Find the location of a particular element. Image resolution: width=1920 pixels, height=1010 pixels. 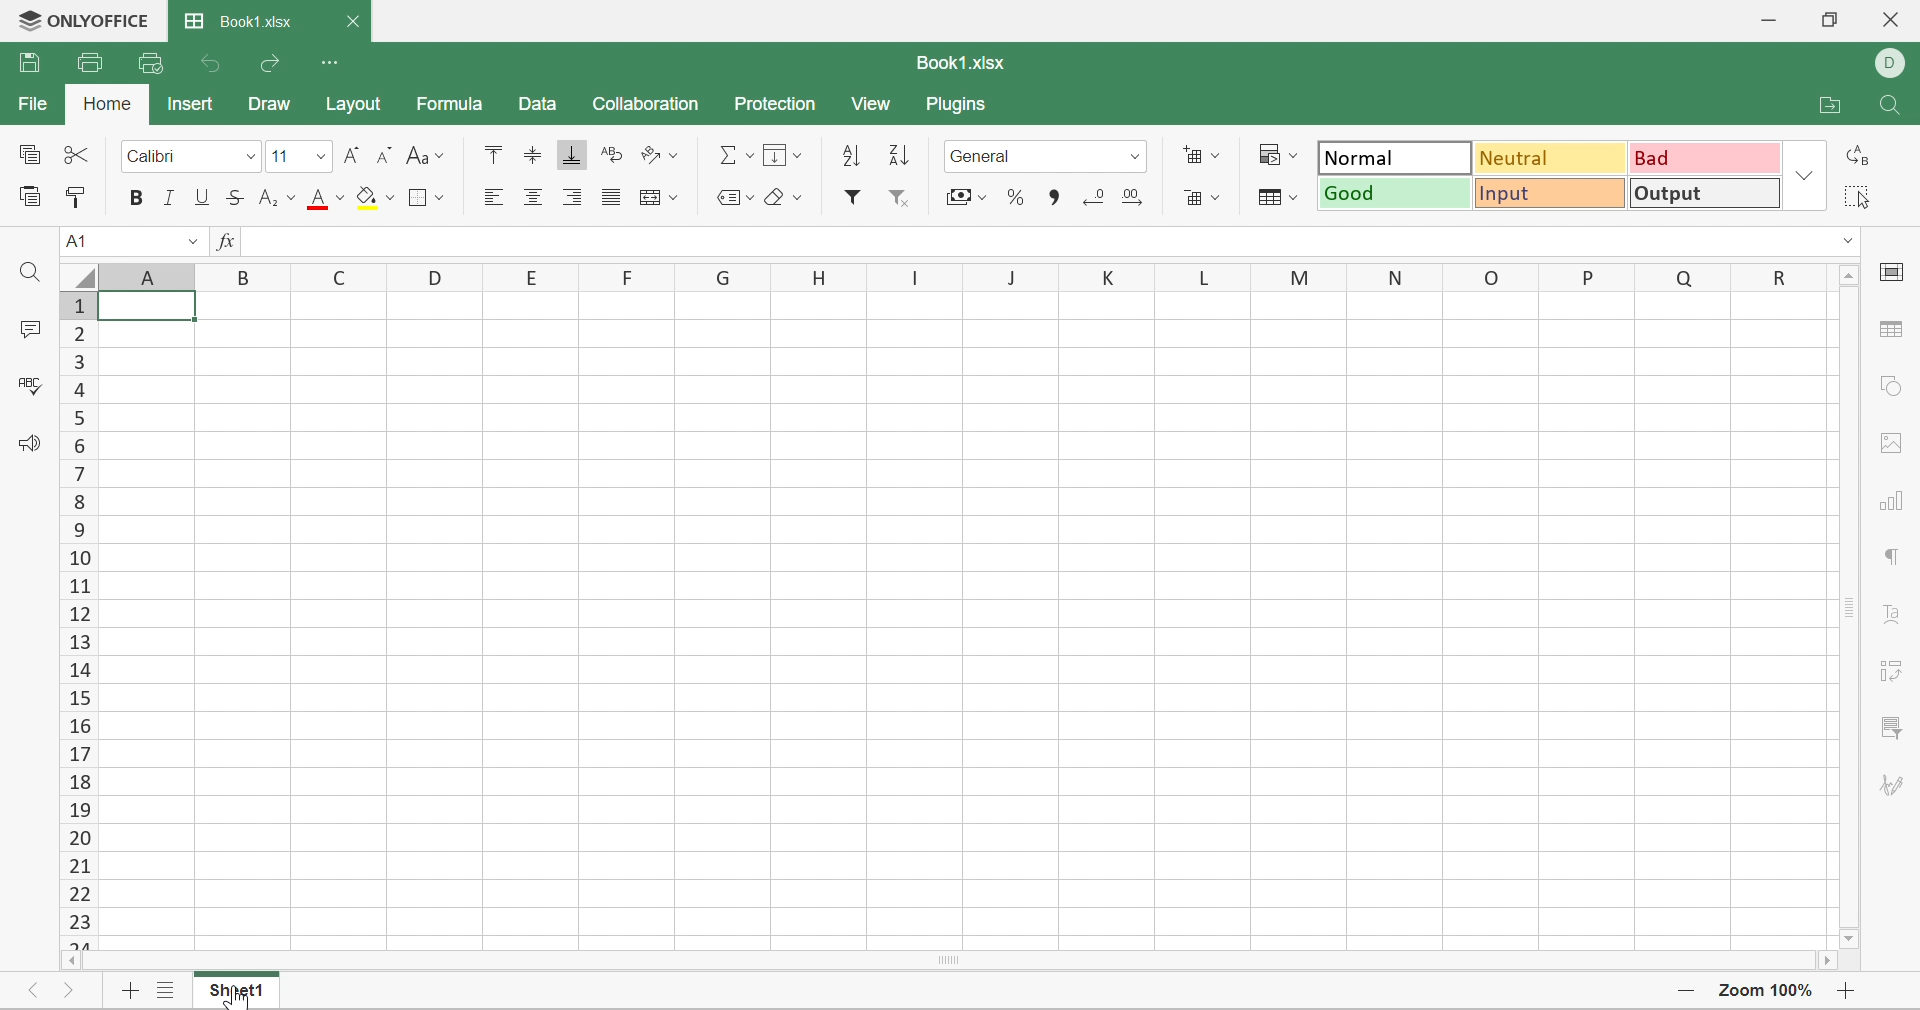

22 is located at coordinates (80, 894).